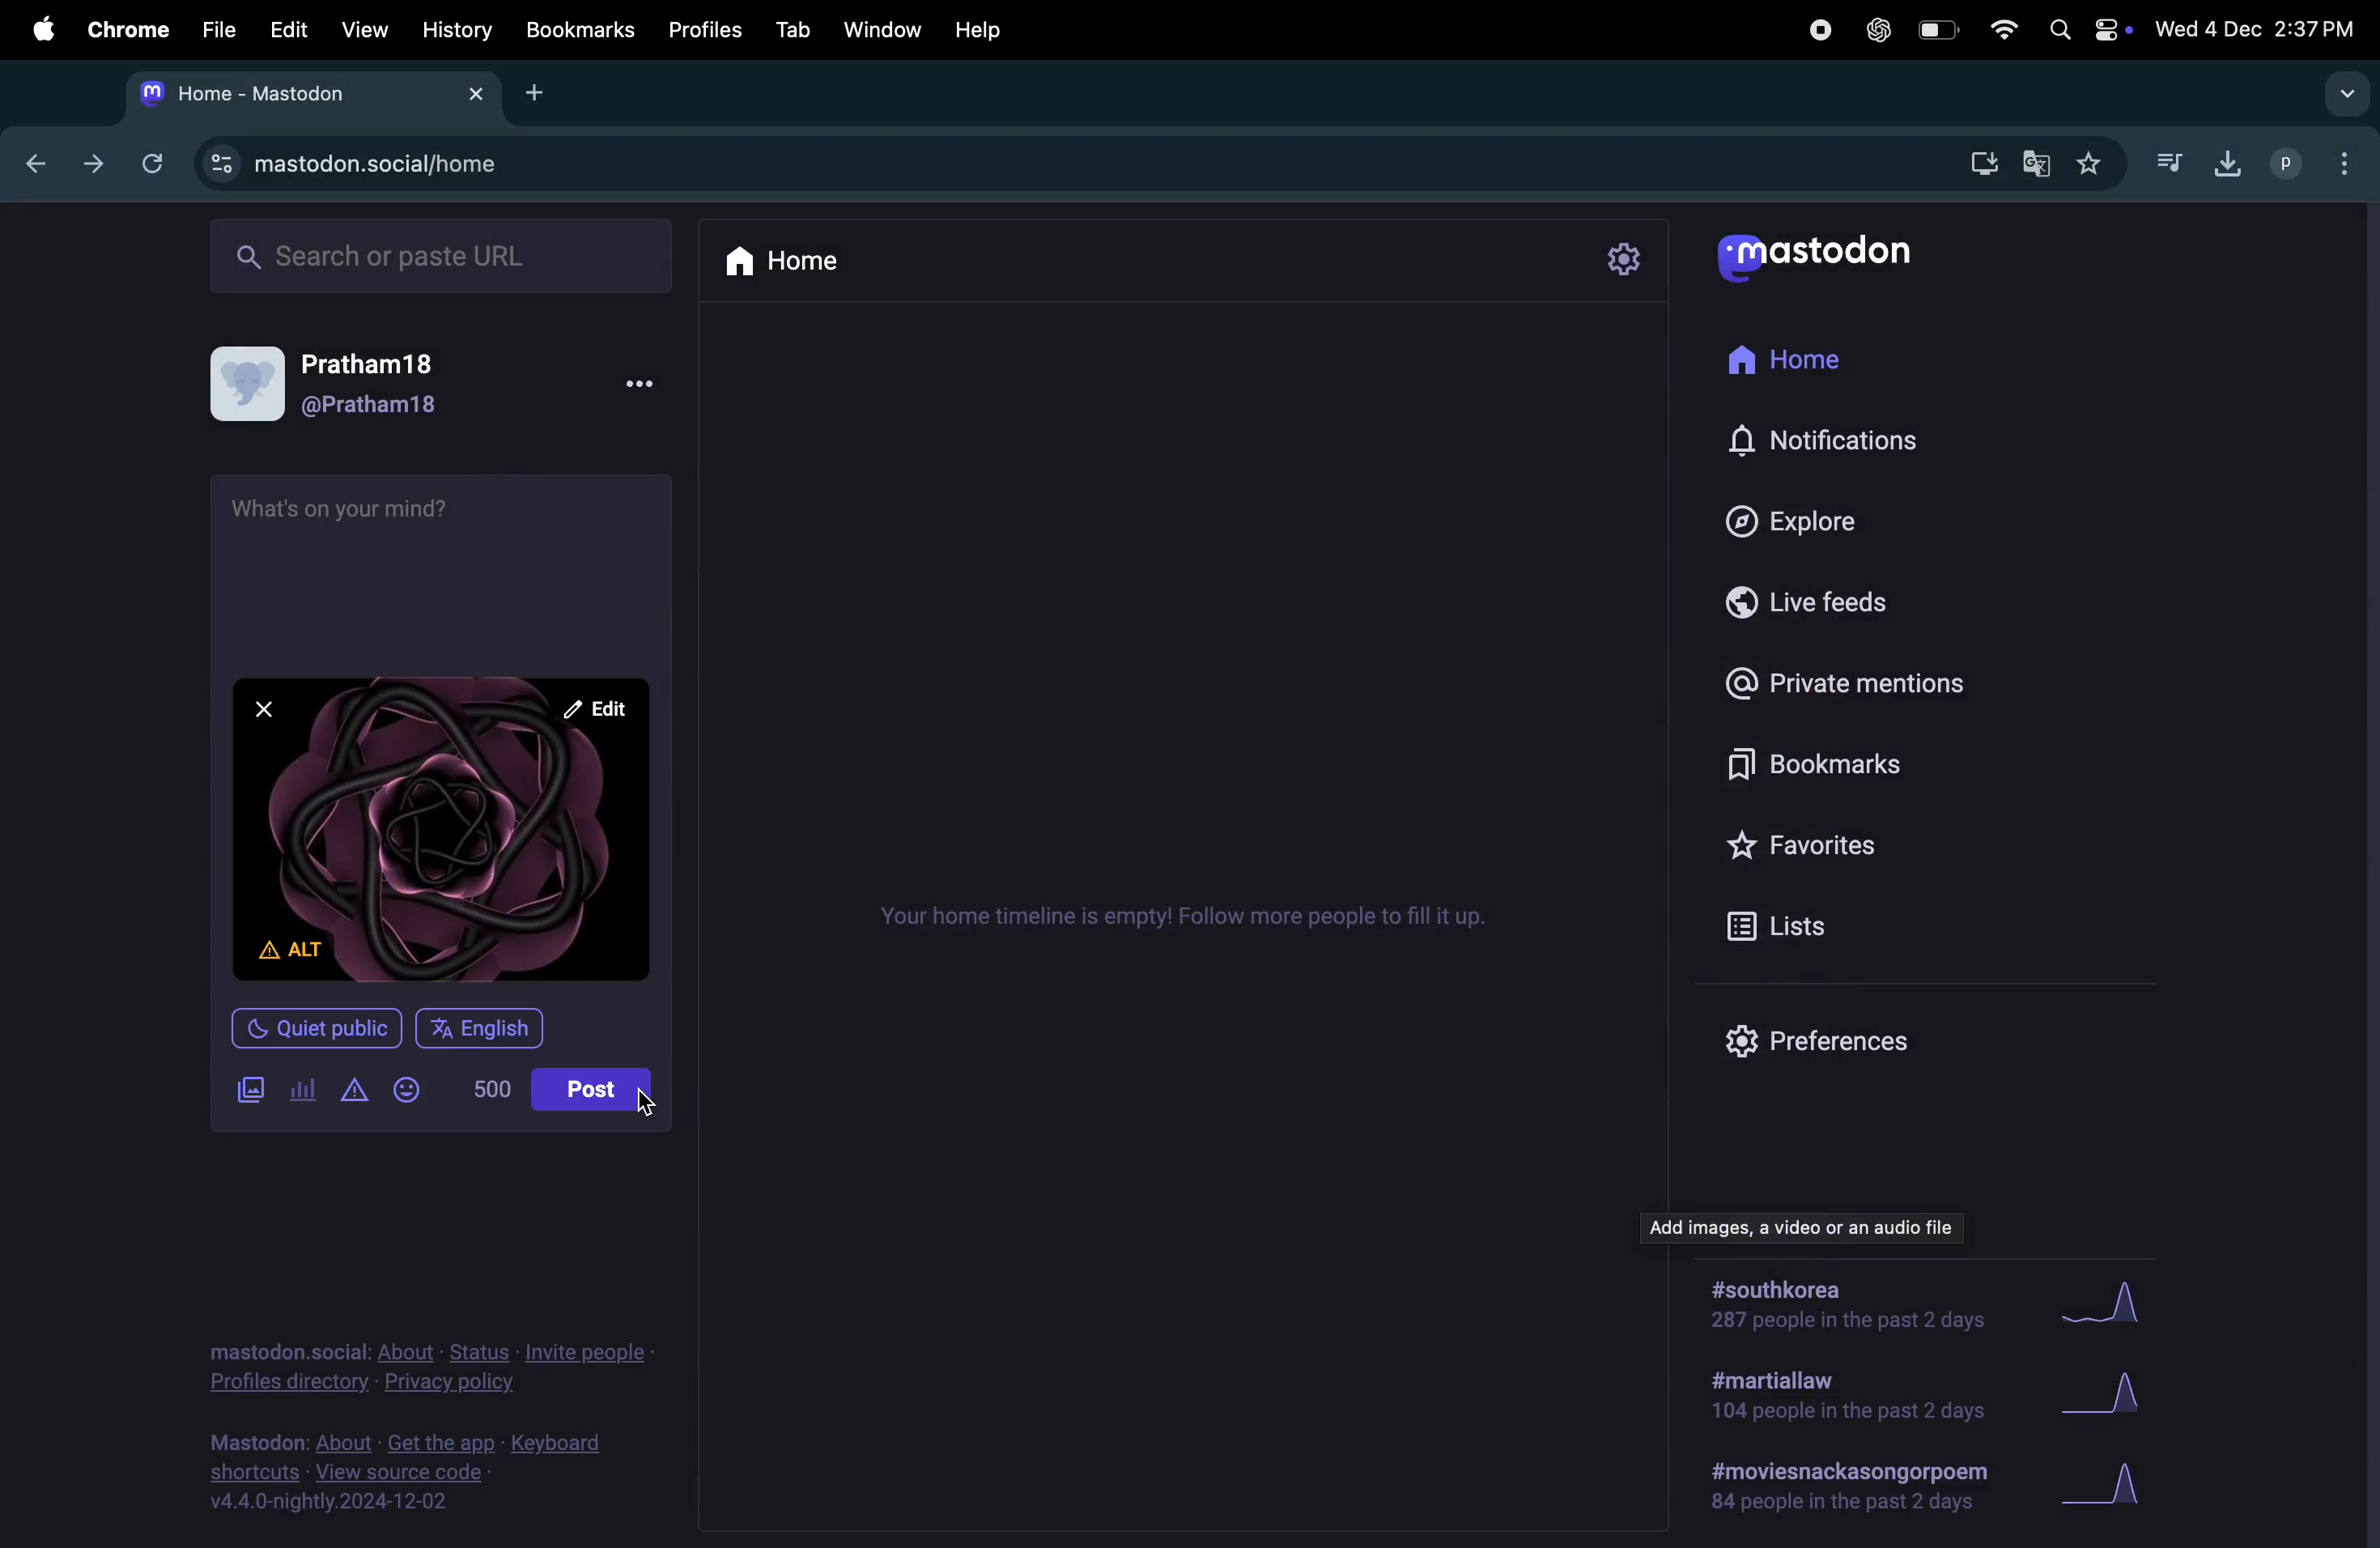 The width and height of the screenshot is (2380, 1548). I want to click on post, so click(597, 1091).